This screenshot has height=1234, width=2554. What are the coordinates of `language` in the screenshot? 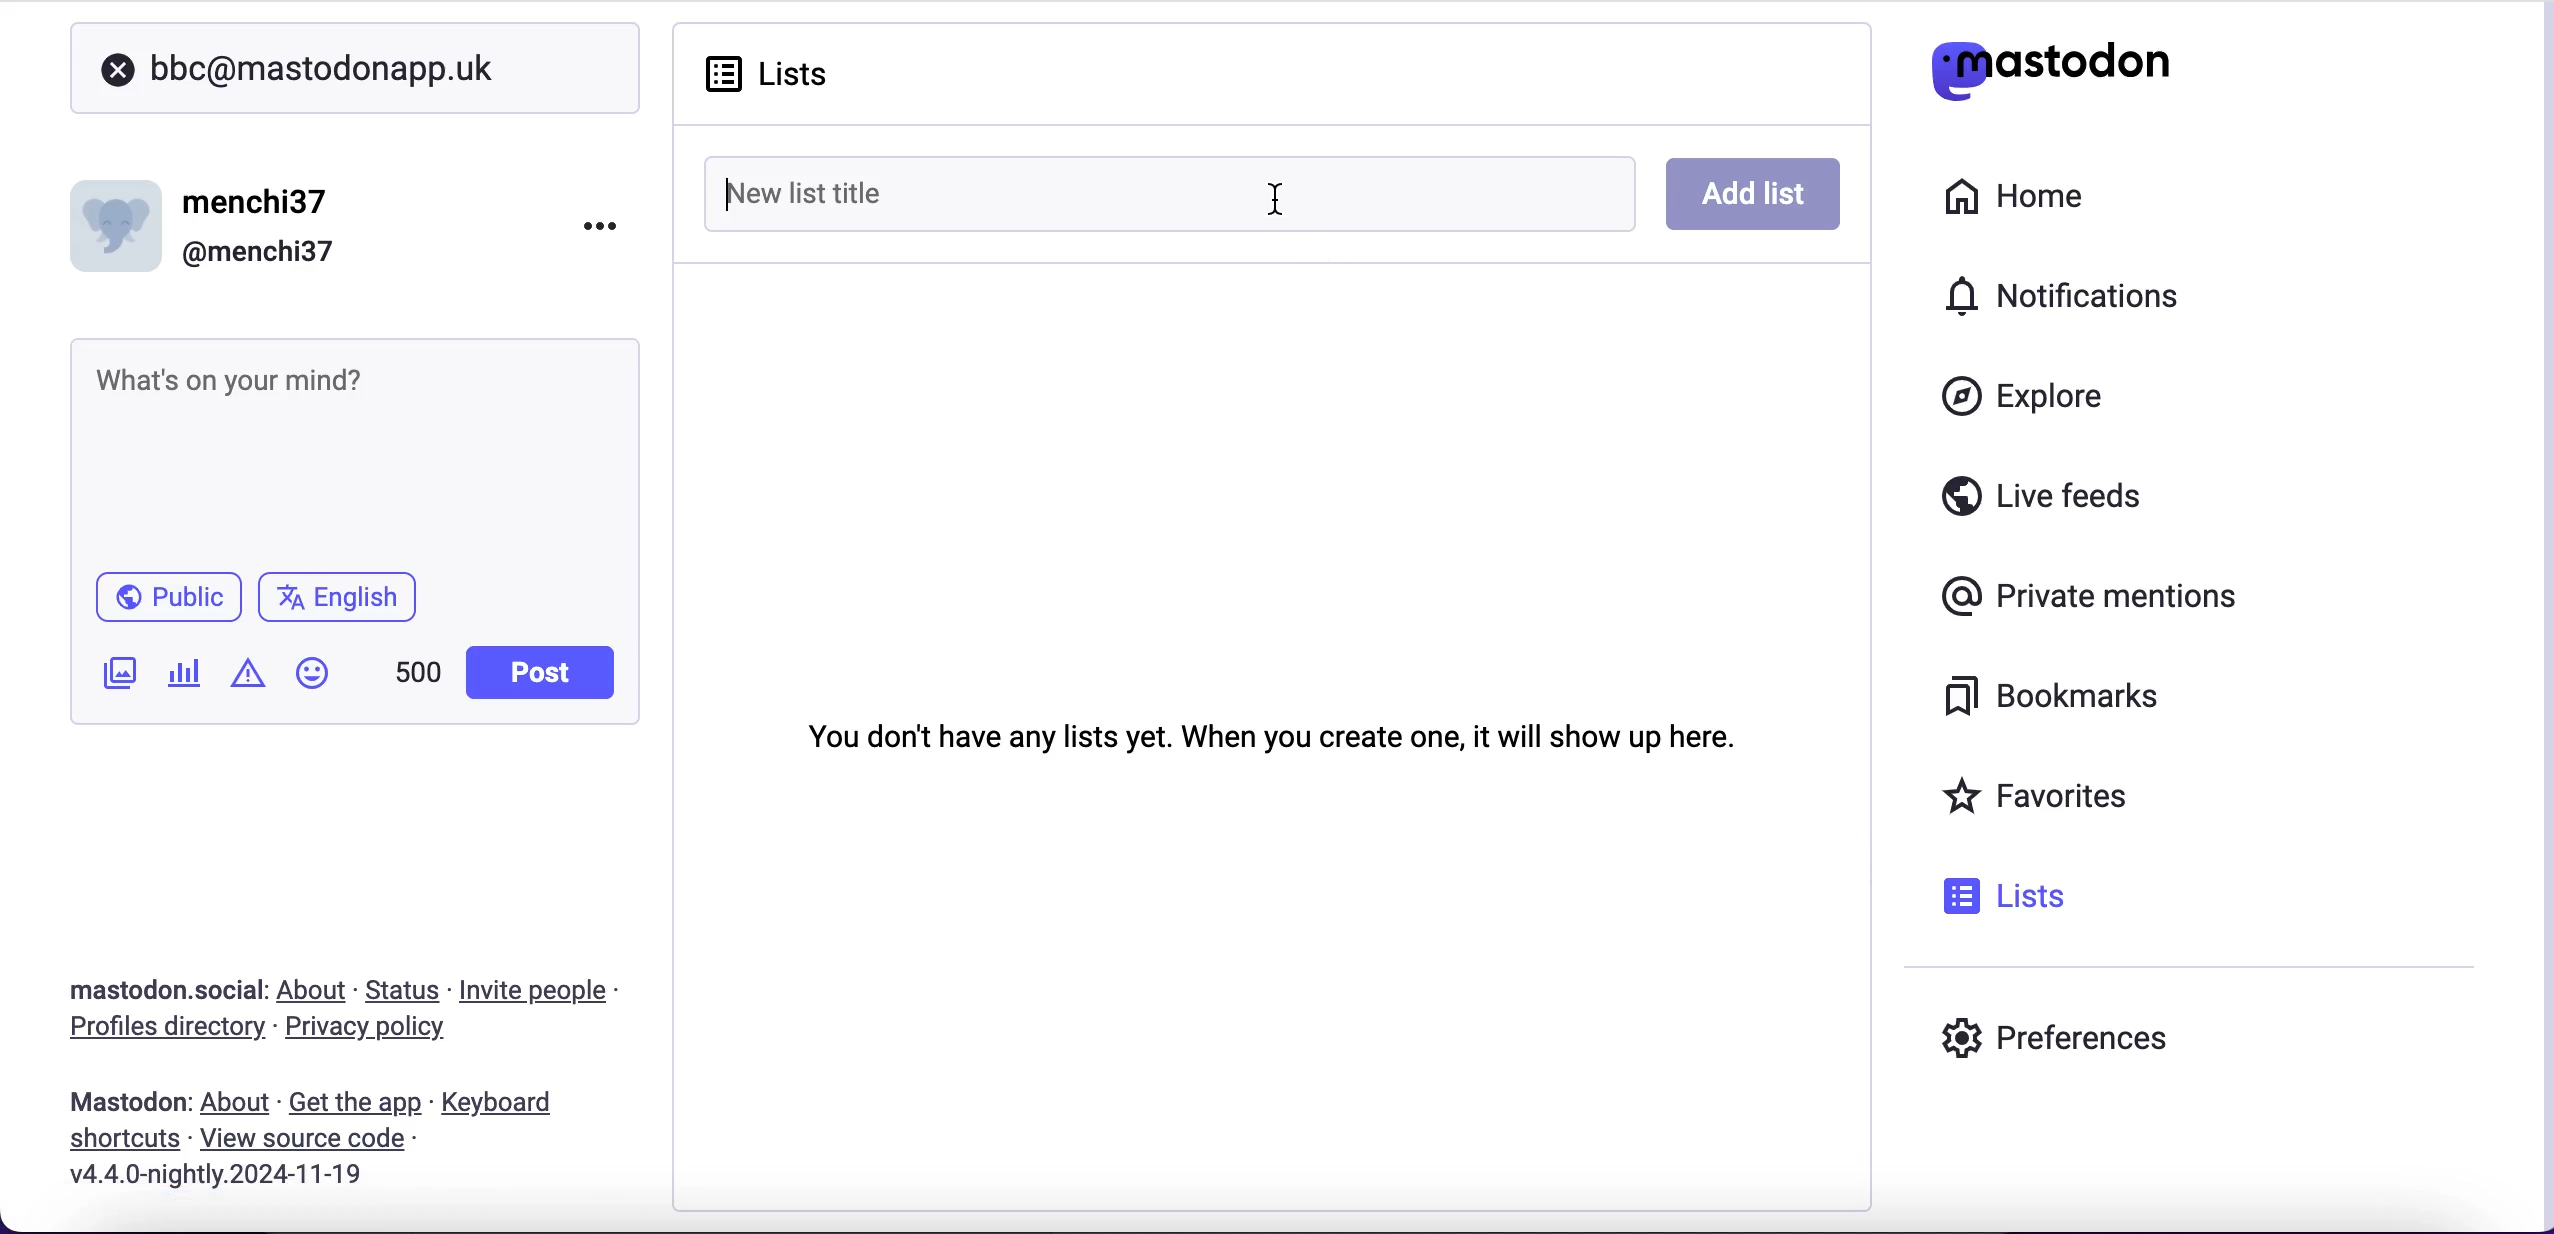 It's located at (346, 605).